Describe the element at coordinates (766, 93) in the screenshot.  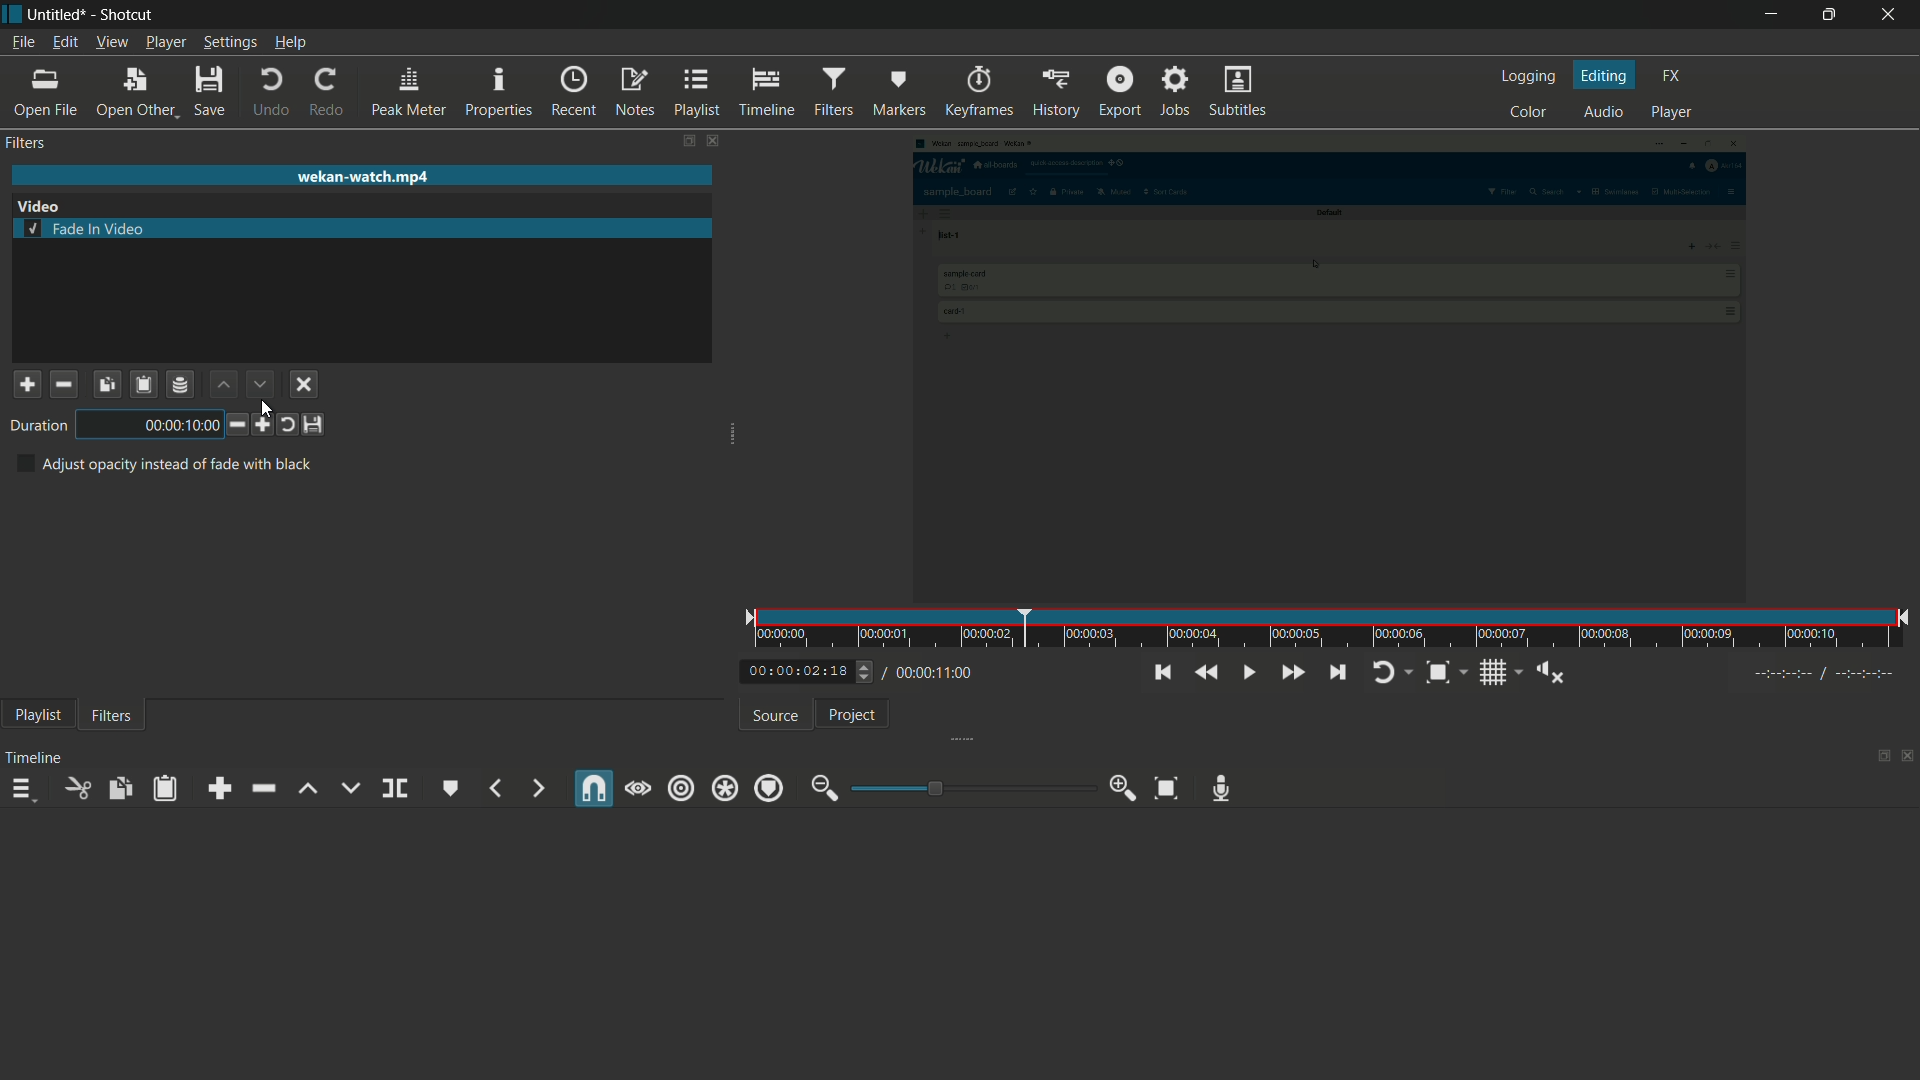
I see `timeline` at that location.